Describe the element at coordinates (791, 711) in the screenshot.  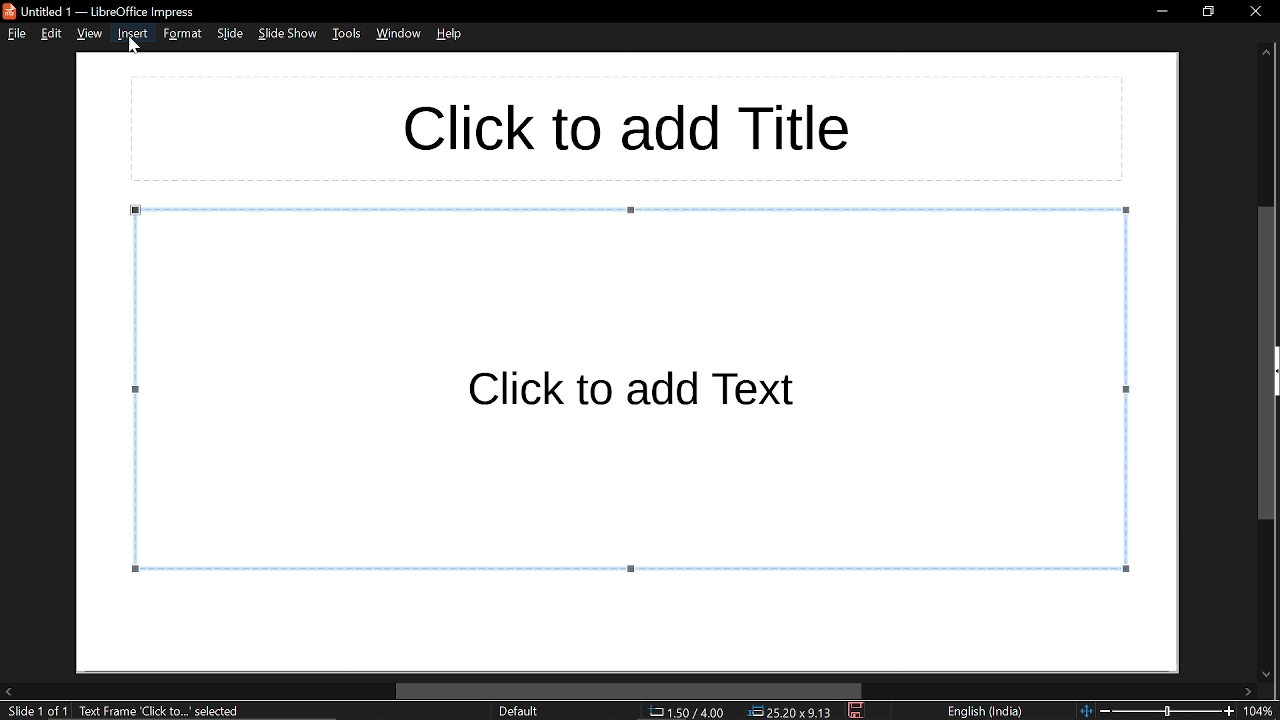
I see `position` at that location.